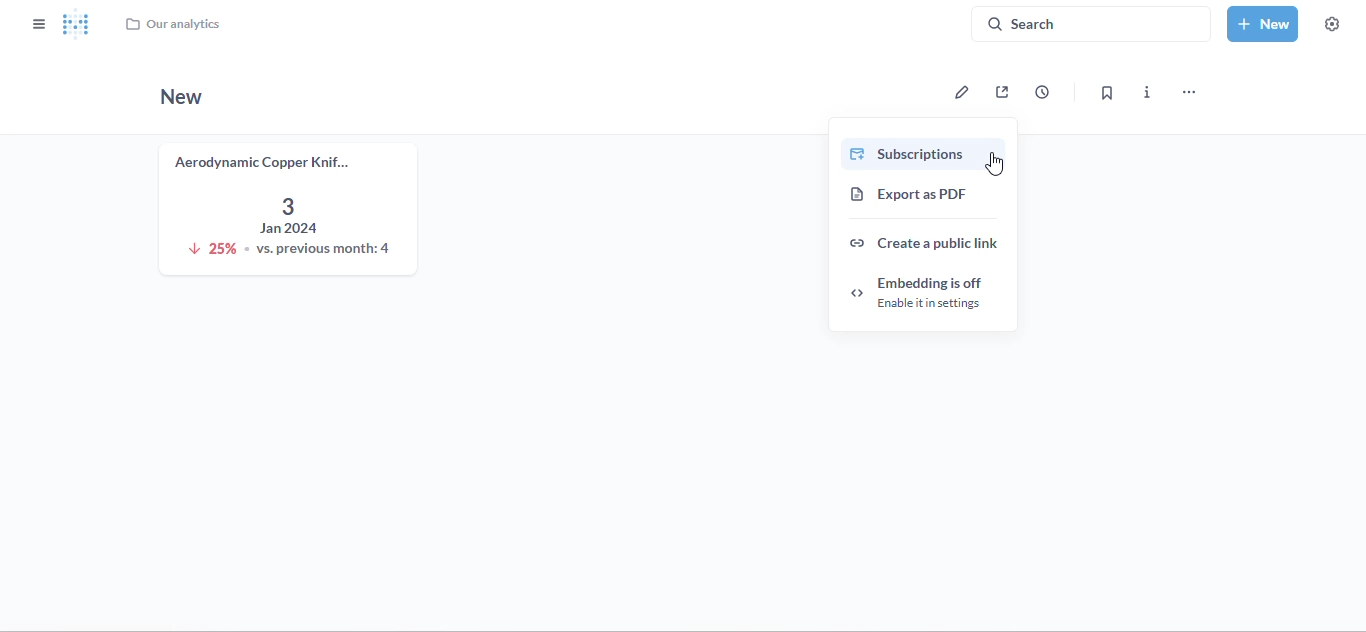  Describe the element at coordinates (1091, 23) in the screenshot. I see `search` at that location.